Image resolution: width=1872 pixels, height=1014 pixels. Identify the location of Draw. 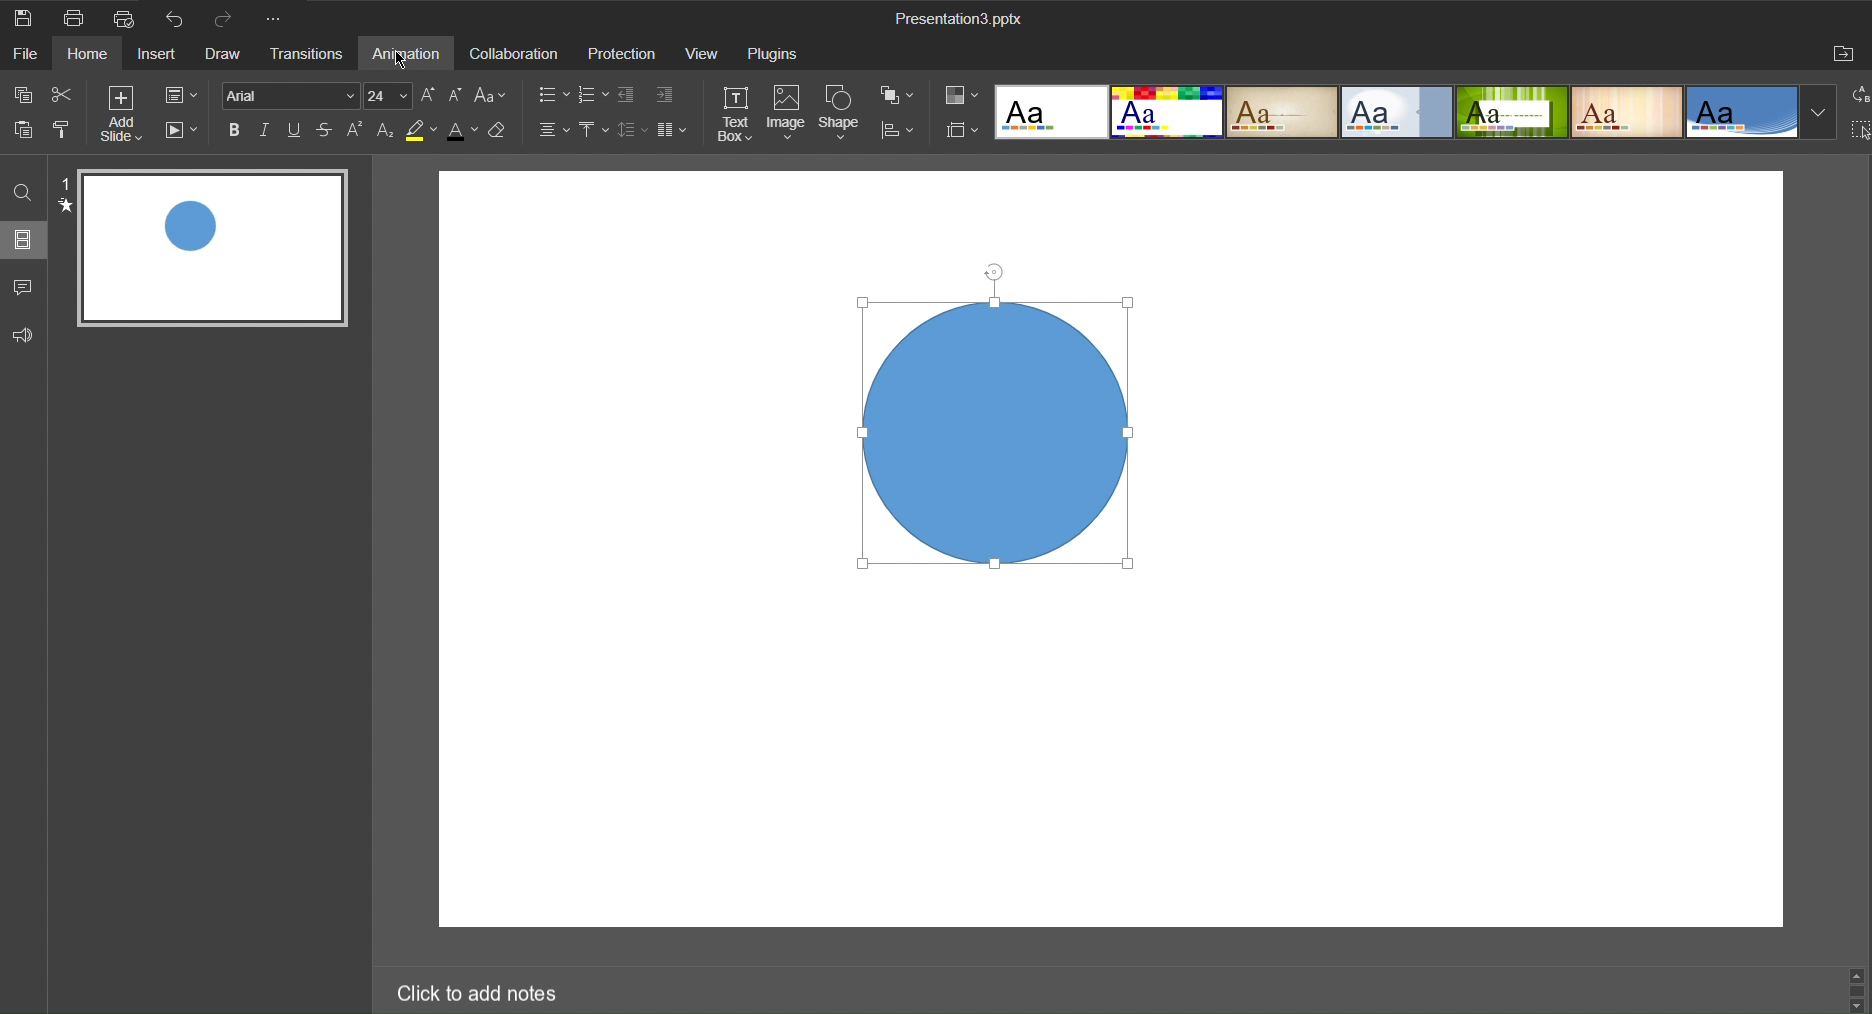
(227, 56).